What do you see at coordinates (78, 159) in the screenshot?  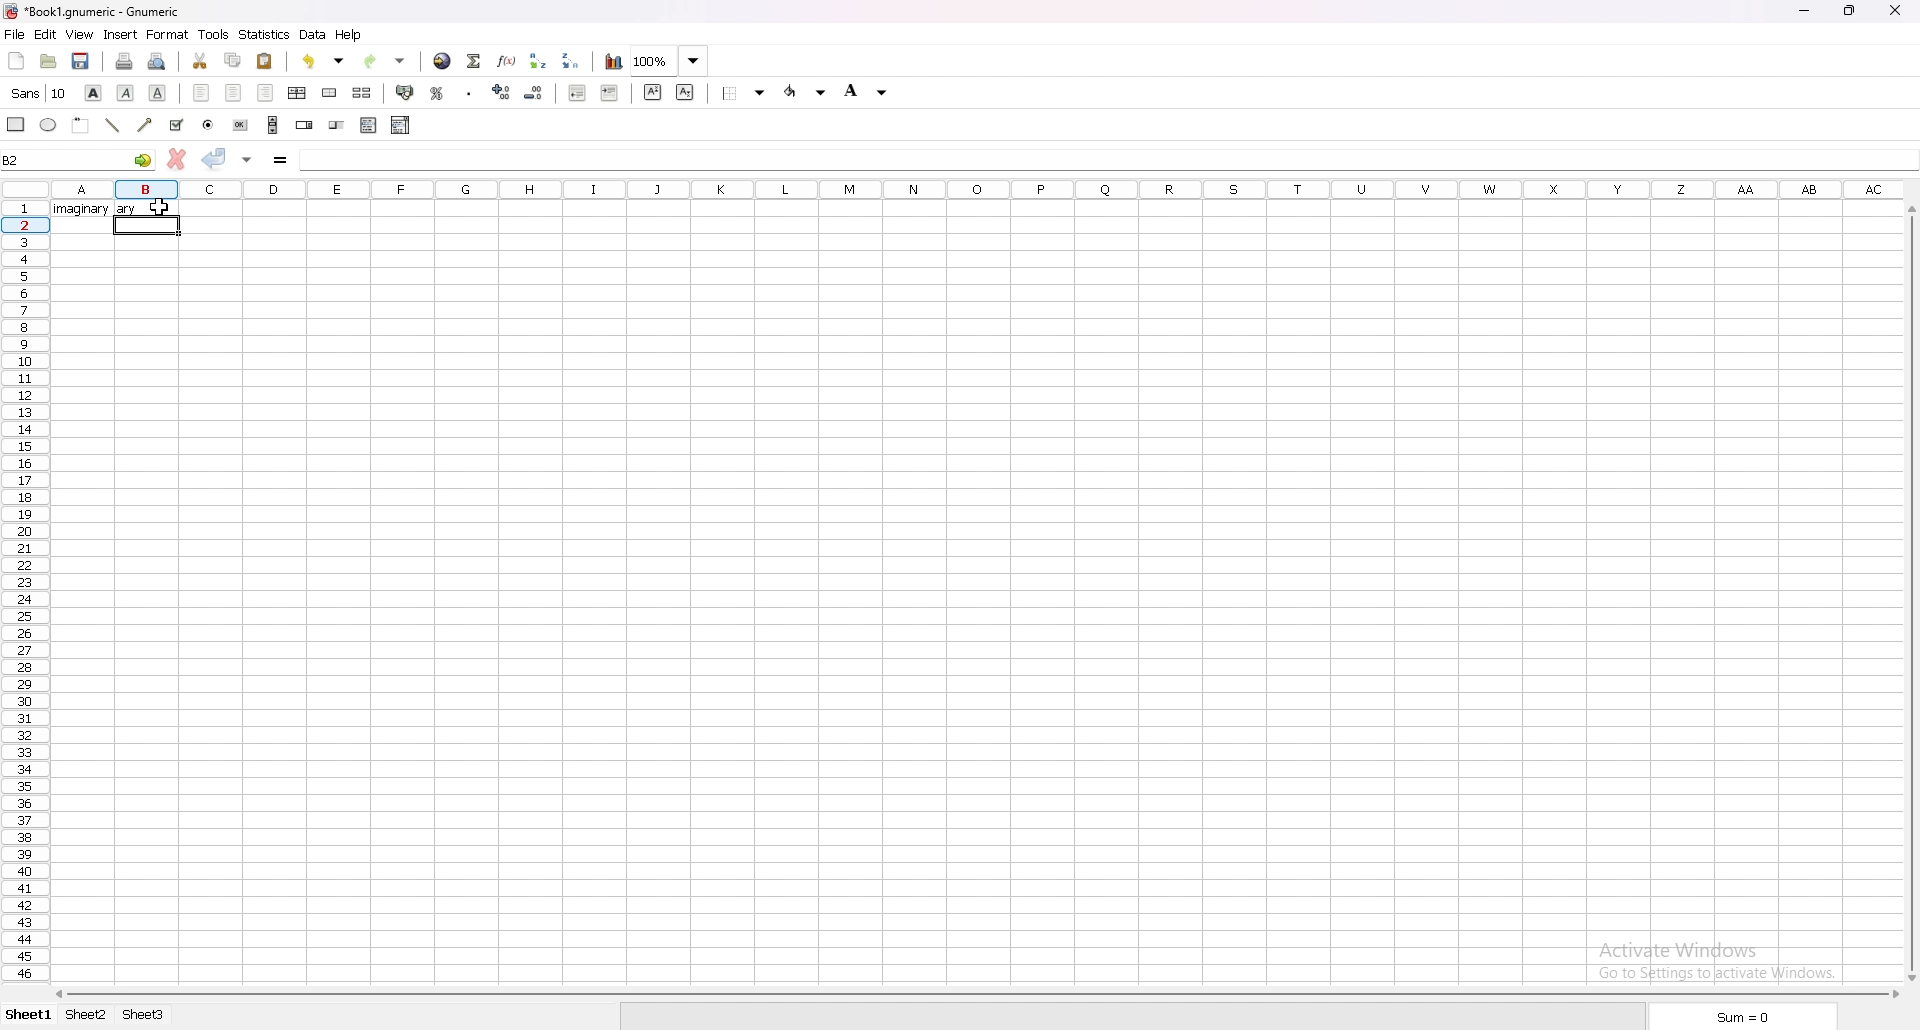 I see `selected cell` at bounding box center [78, 159].